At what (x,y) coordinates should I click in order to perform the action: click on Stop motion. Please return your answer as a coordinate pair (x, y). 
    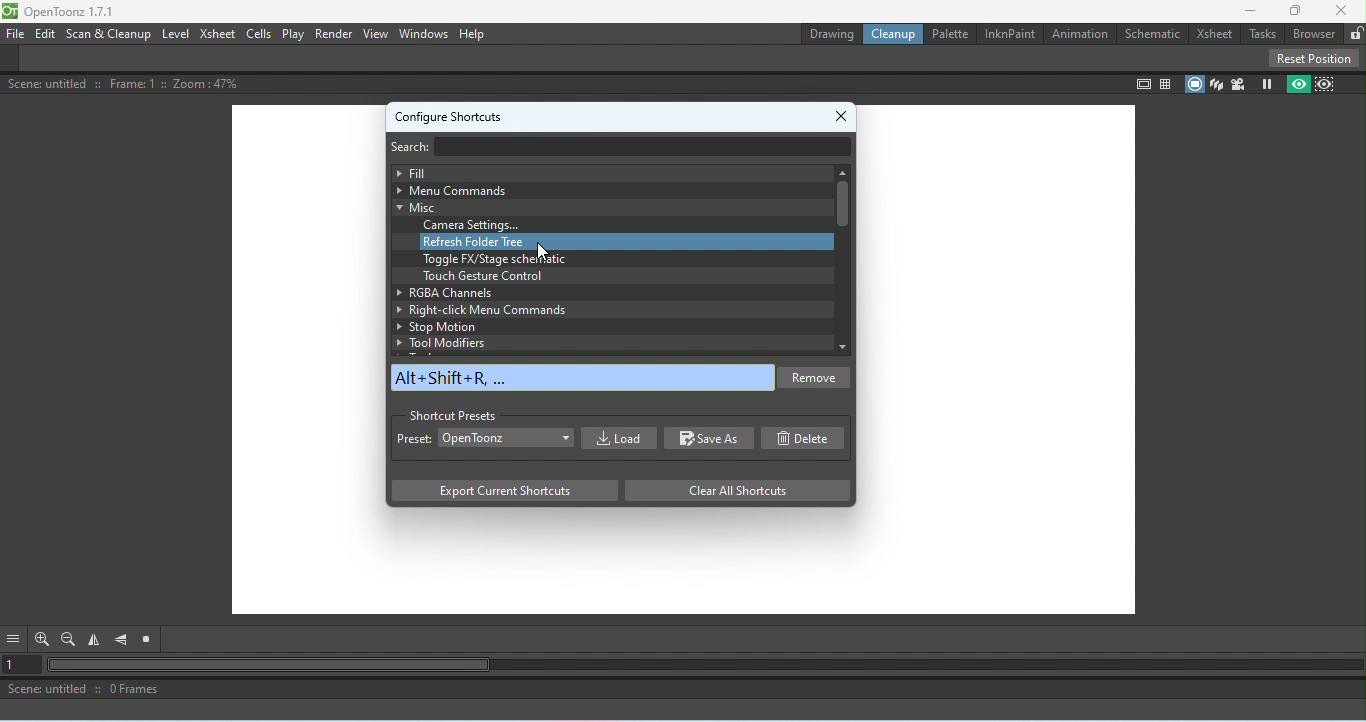
    Looking at the image, I should click on (602, 327).